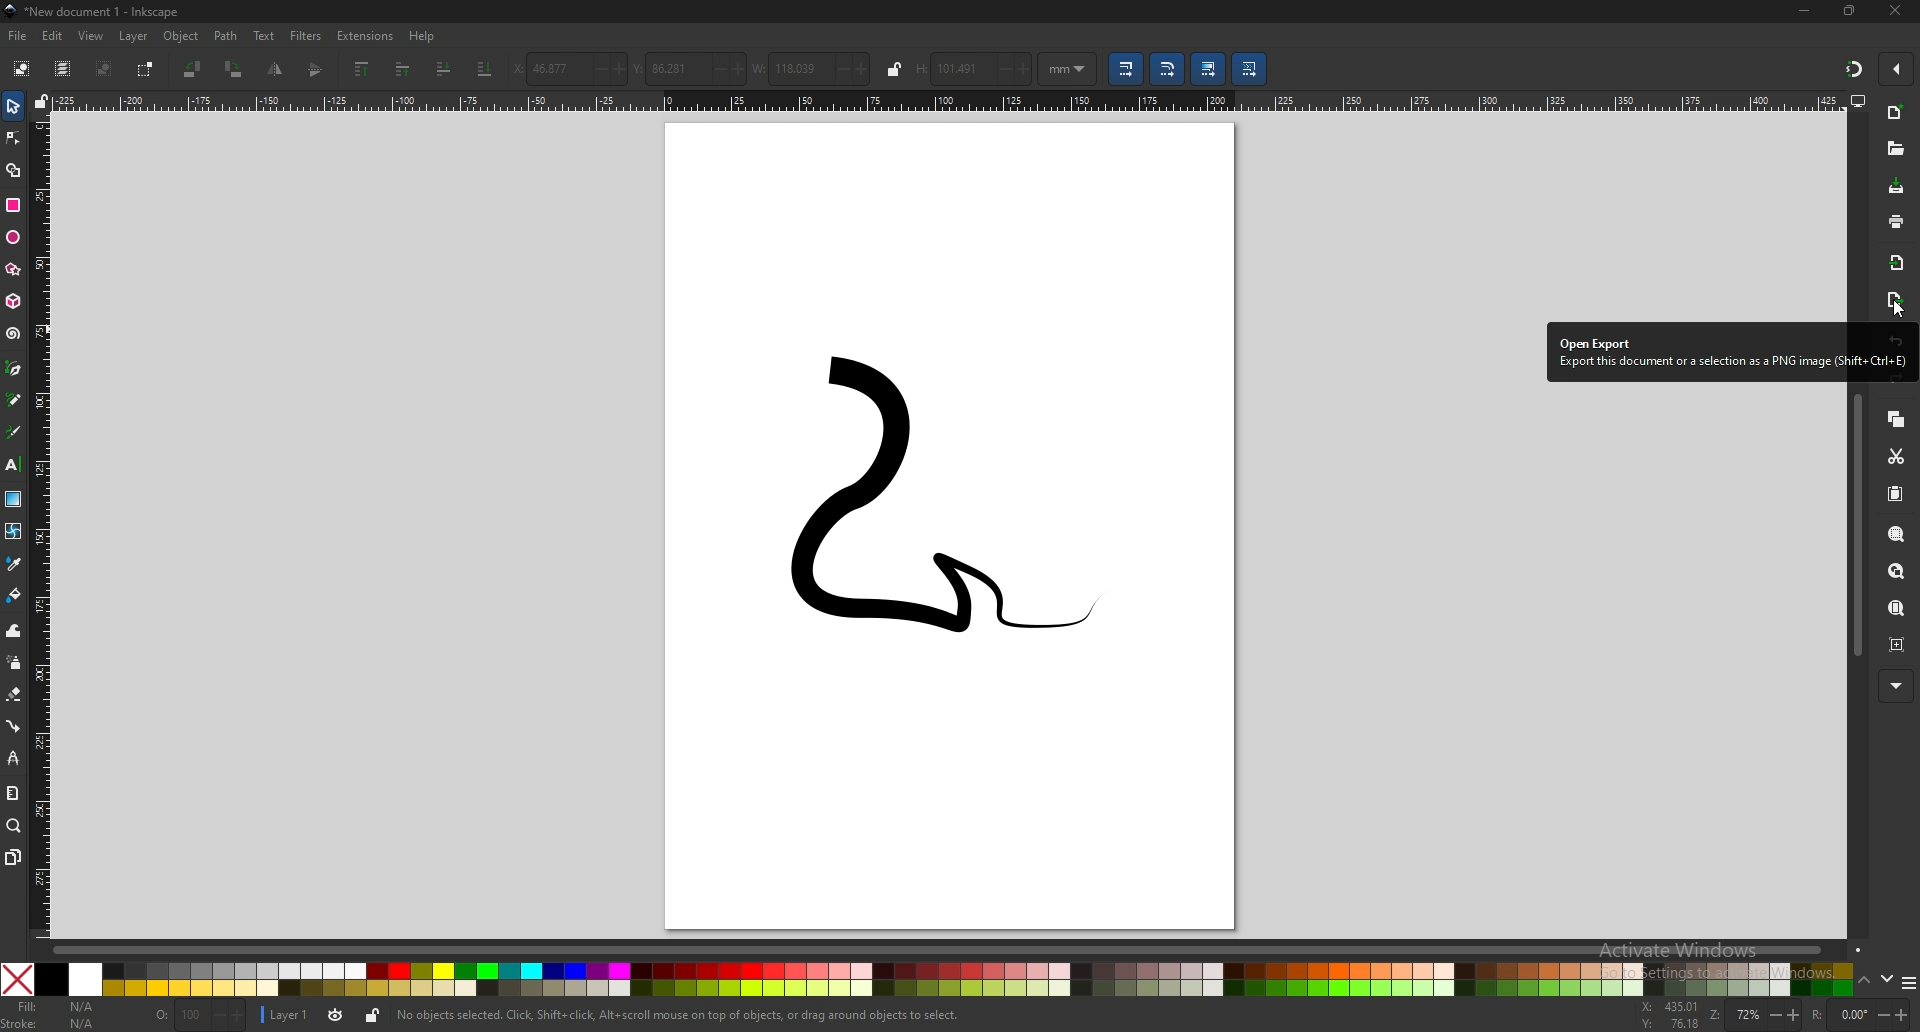 Image resolution: width=1920 pixels, height=1032 pixels. What do you see at coordinates (14, 431) in the screenshot?
I see `calligraphy` at bounding box center [14, 431].